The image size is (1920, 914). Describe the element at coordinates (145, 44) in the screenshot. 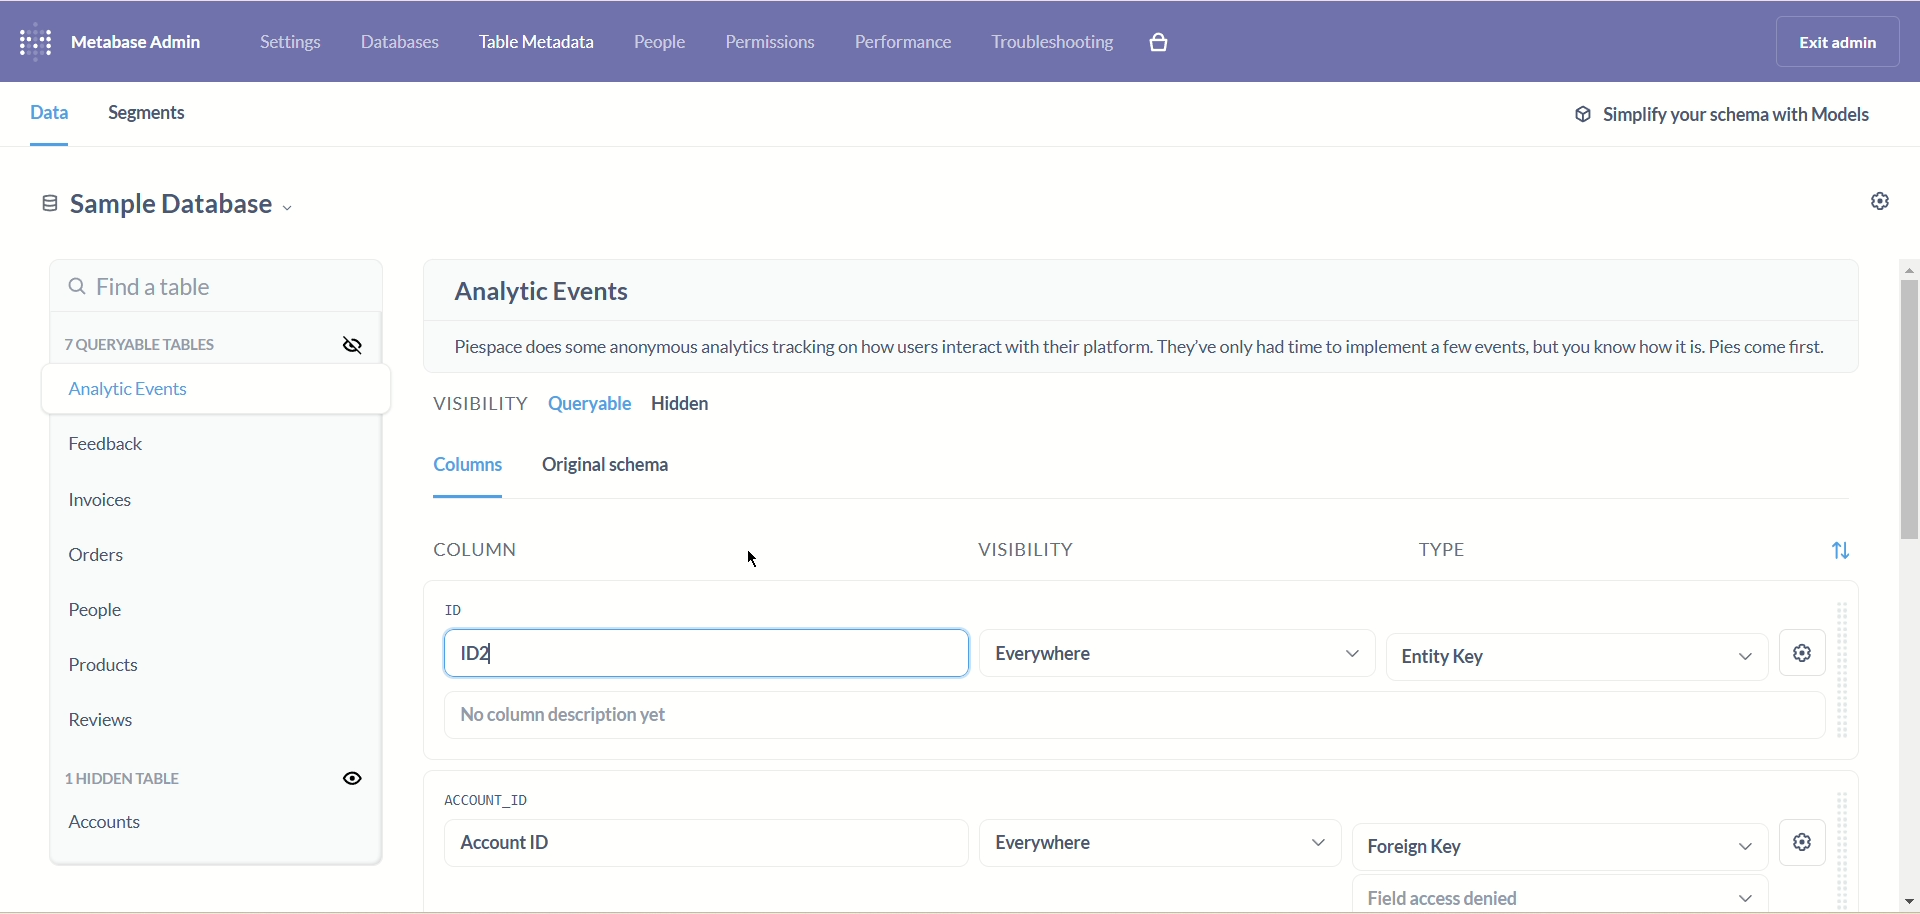

I see `Metabase admin` at that location.